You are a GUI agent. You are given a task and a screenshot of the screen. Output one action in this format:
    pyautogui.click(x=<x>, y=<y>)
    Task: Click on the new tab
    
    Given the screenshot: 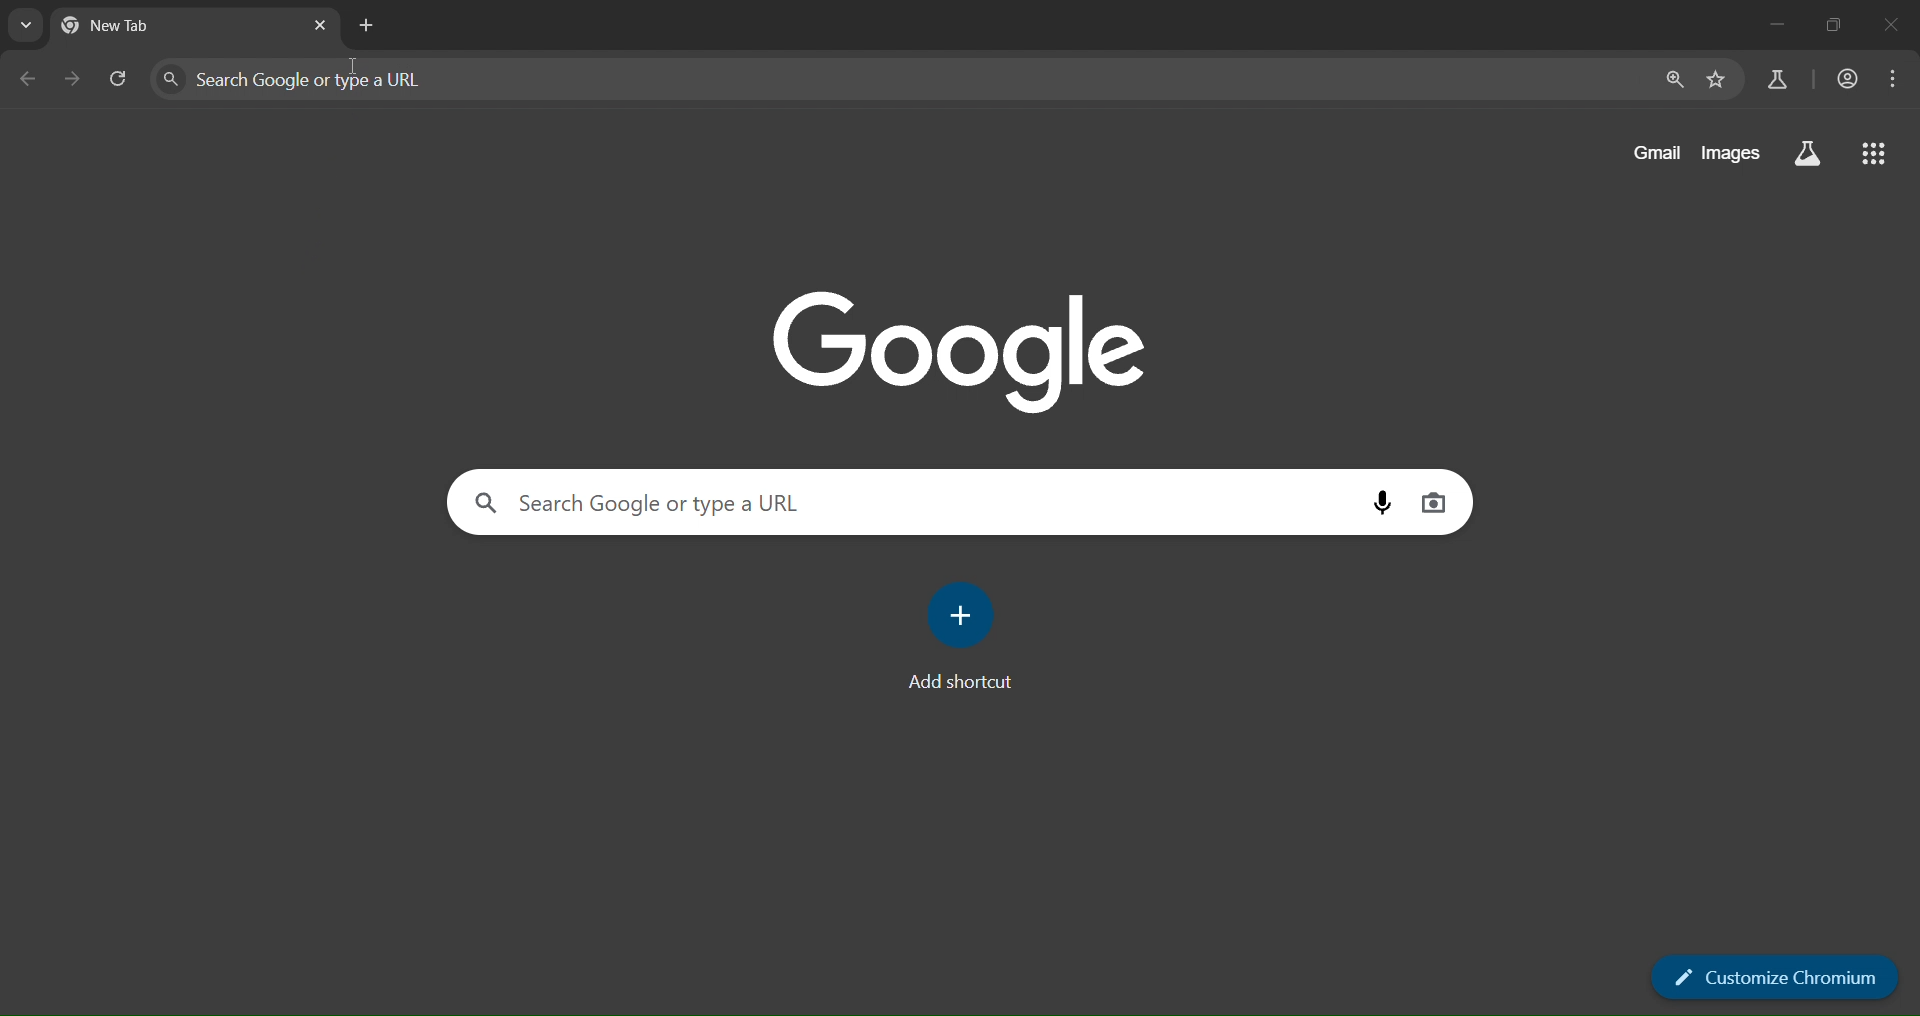 What is the action you would take?
    pyautogui.click(x=134, y=30)
    